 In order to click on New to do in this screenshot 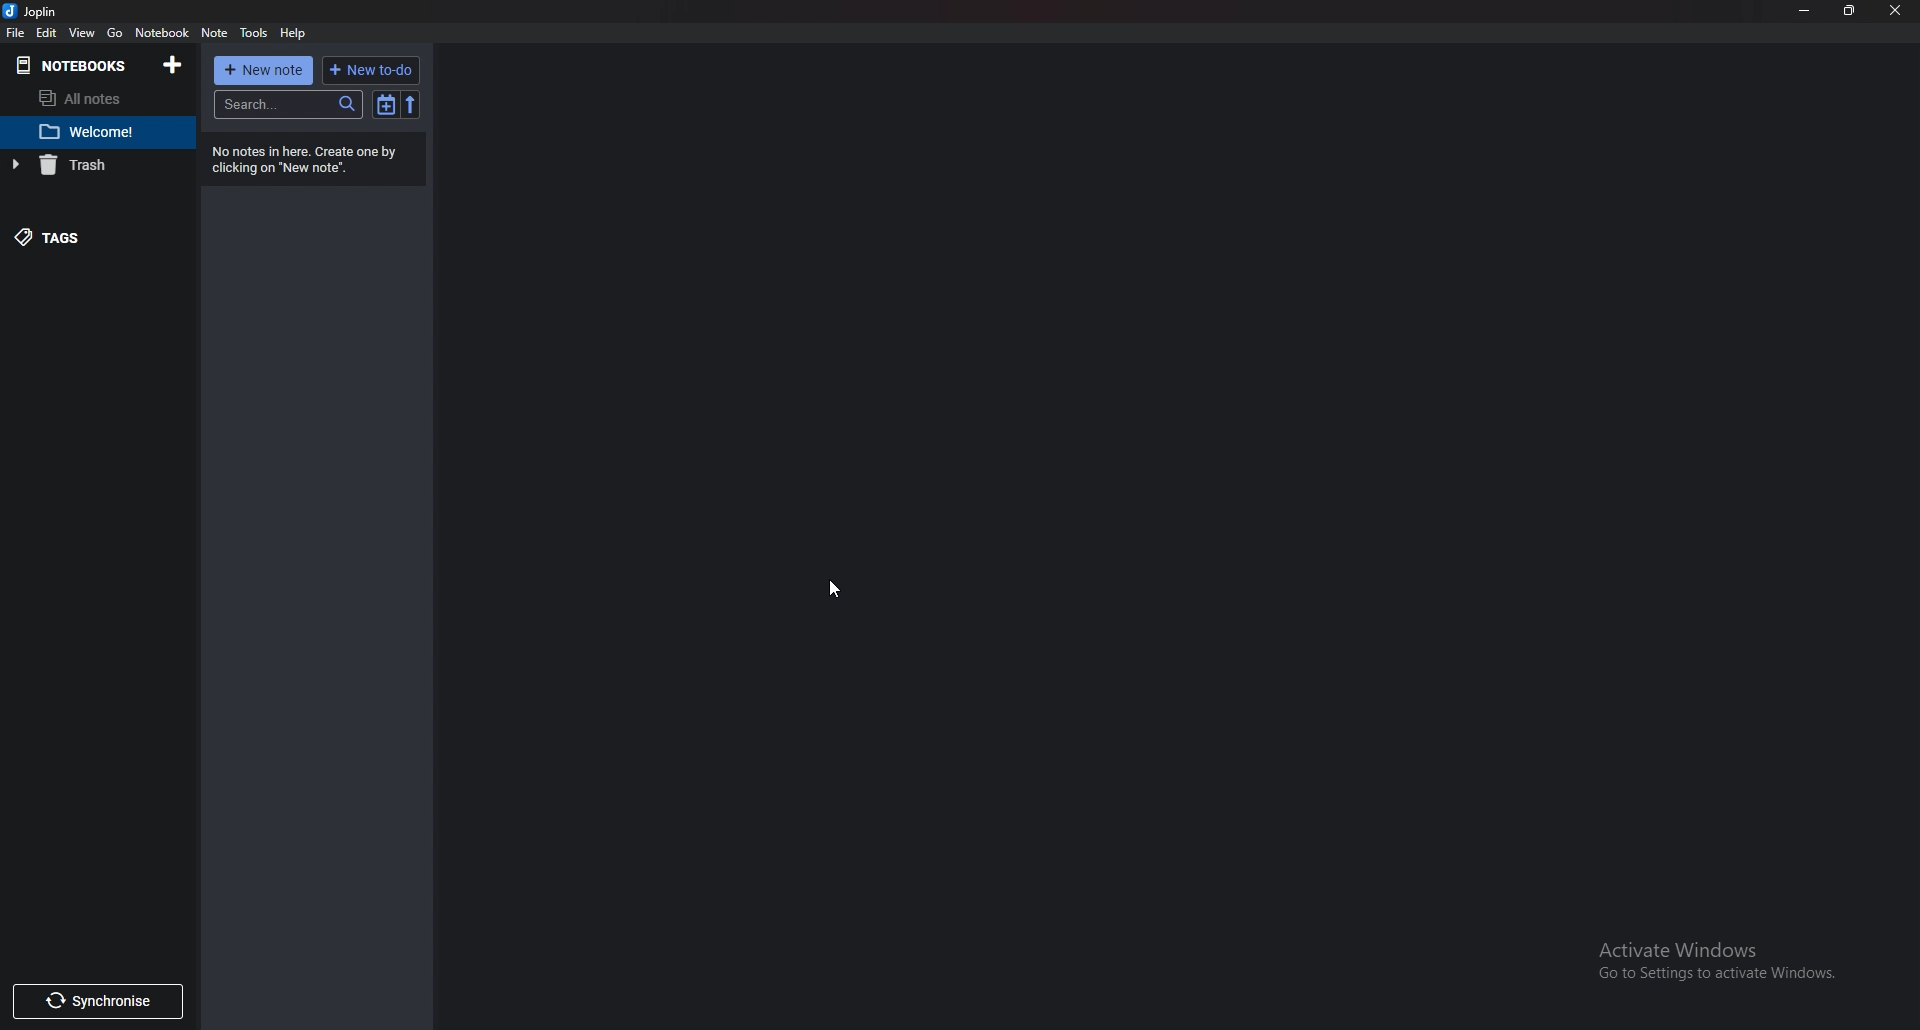, I will do `click(371, 70)`.